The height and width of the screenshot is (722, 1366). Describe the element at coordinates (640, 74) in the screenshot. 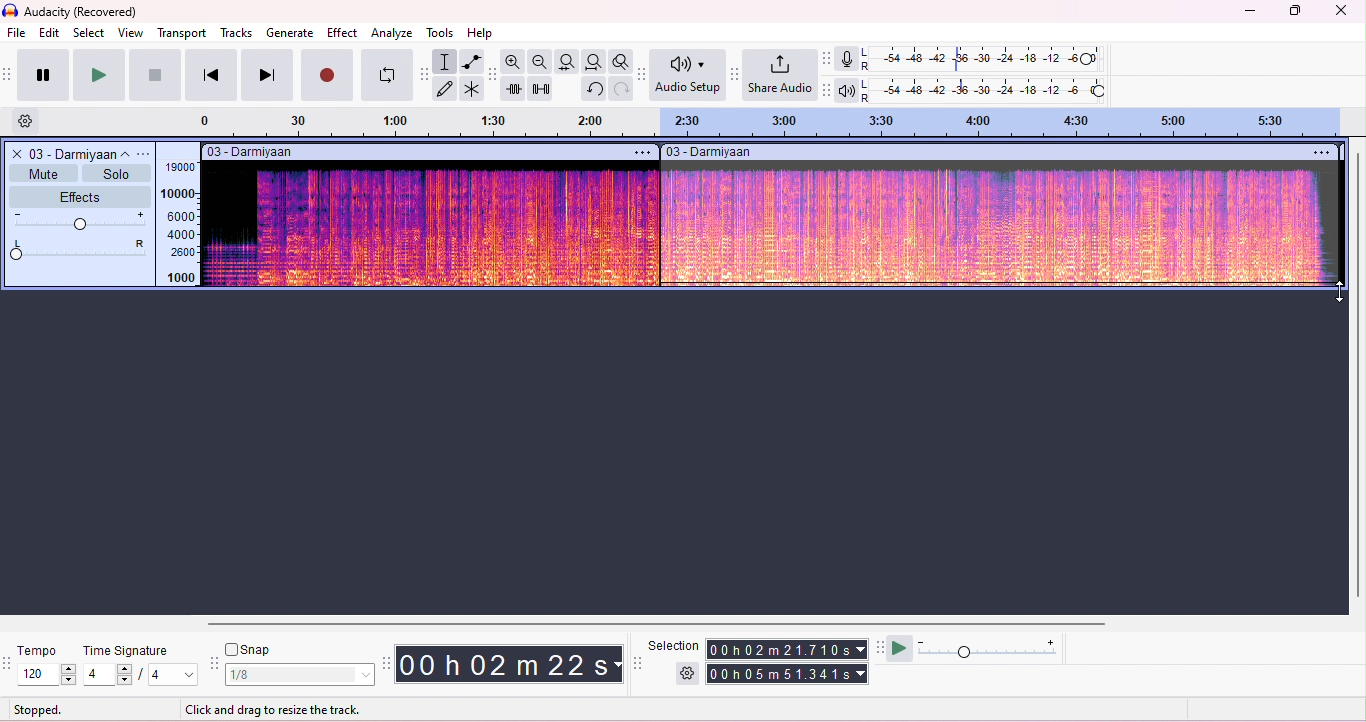

I see `audio setup tool bar` at that location.